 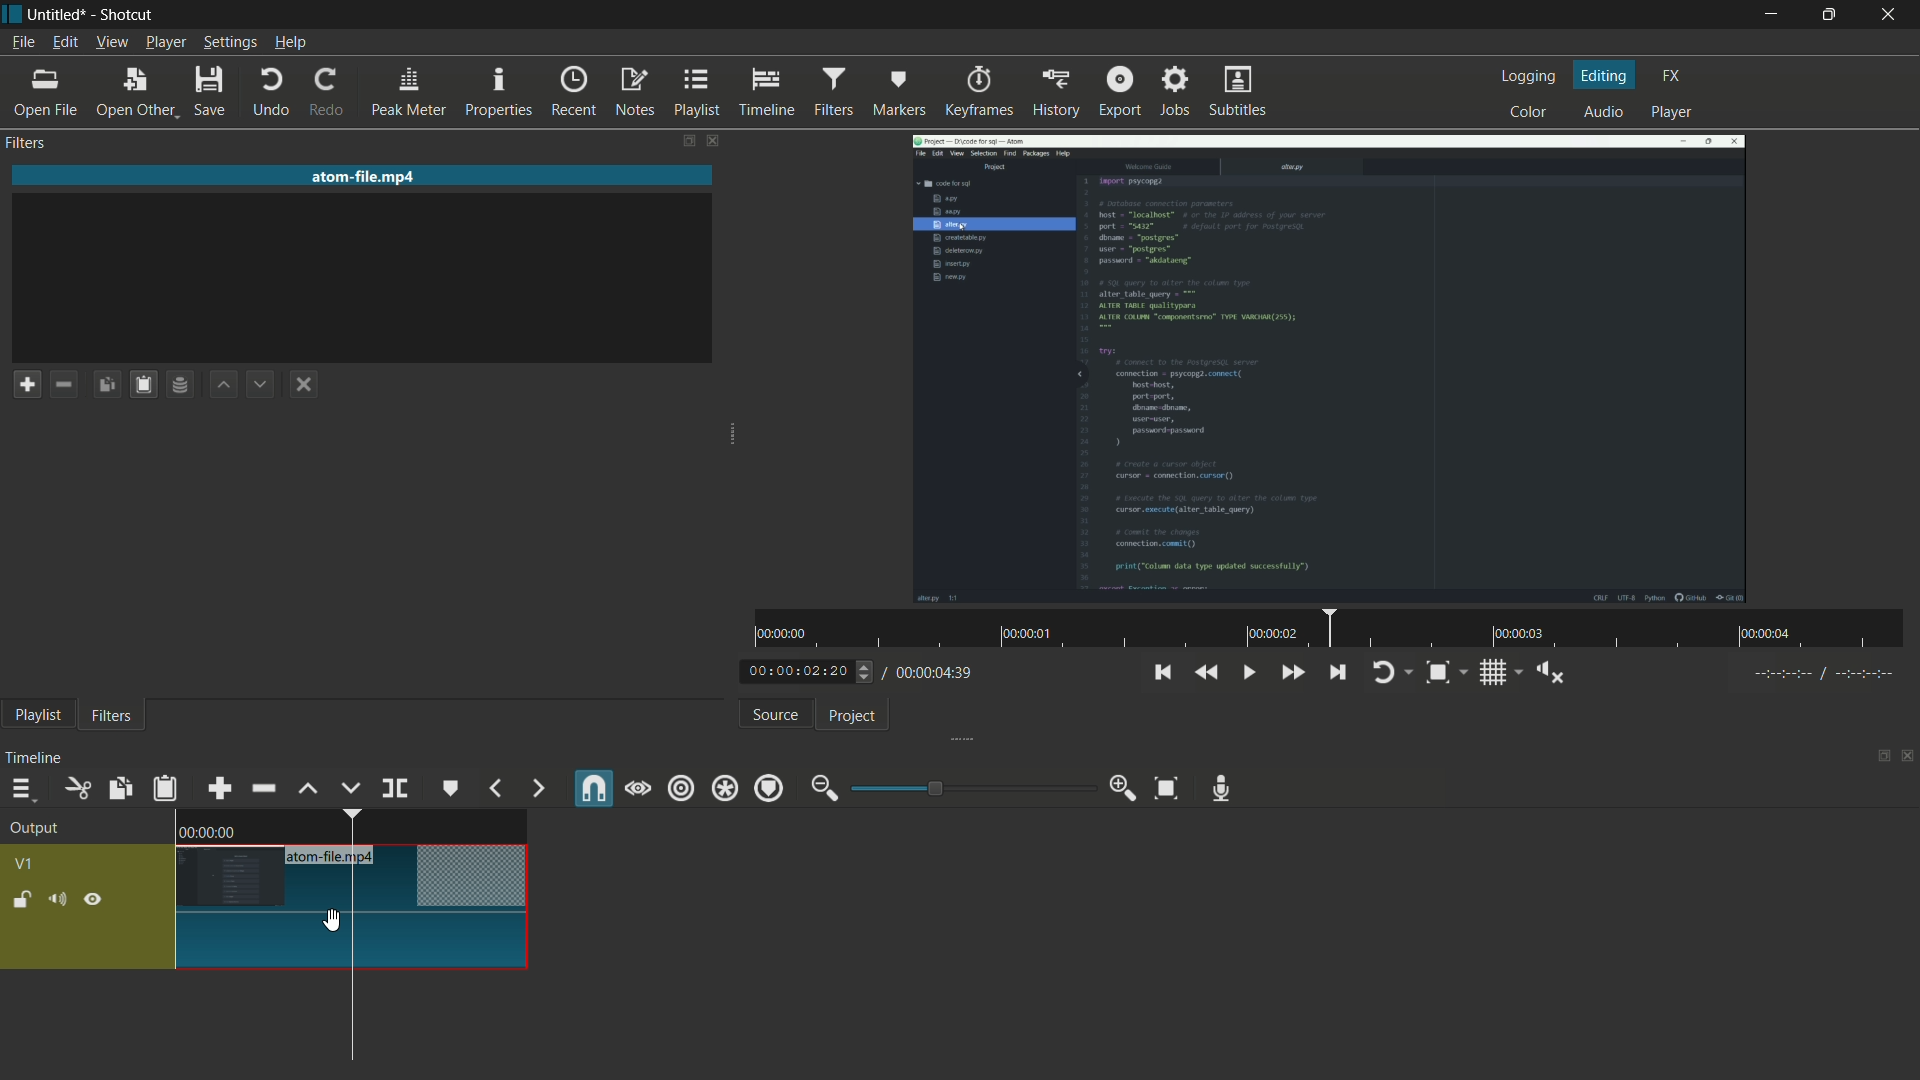 I want to click on toggle player looping, so click(x=1385, y=673).